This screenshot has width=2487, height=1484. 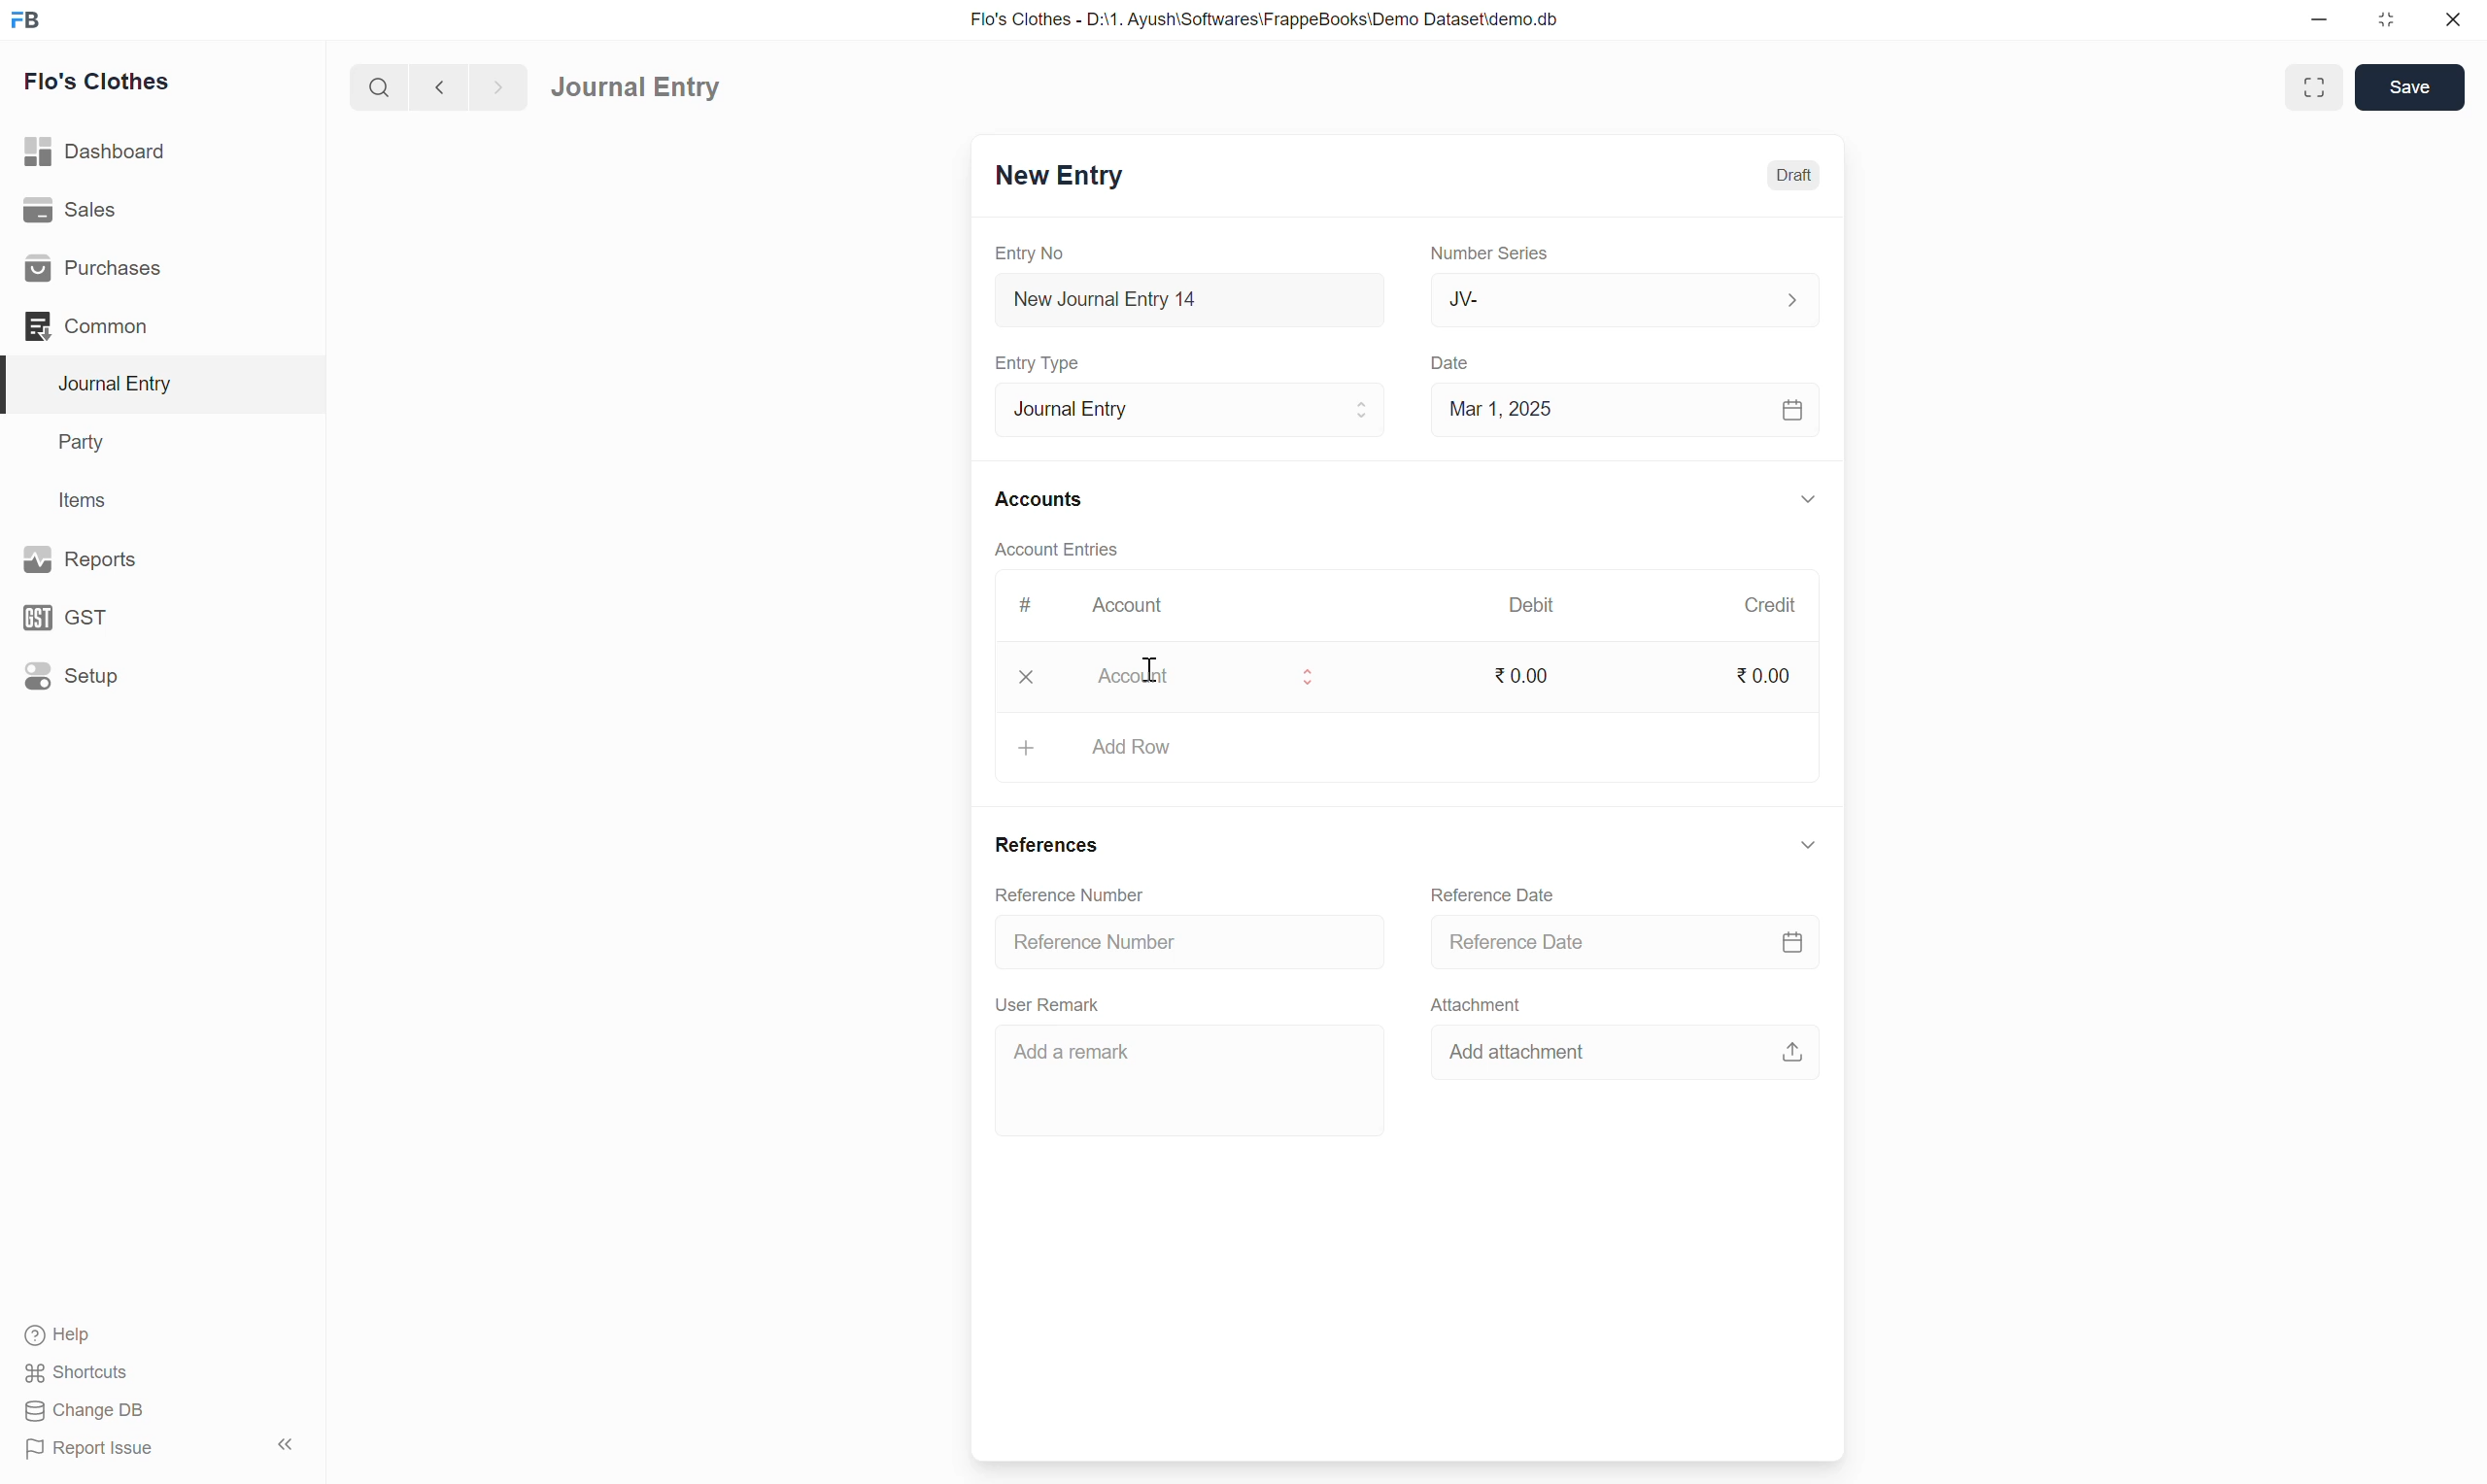 What do you see at coordinates (1626, 299) in the screenshot?
I see `JV-` at bounding box center [1626, 299].